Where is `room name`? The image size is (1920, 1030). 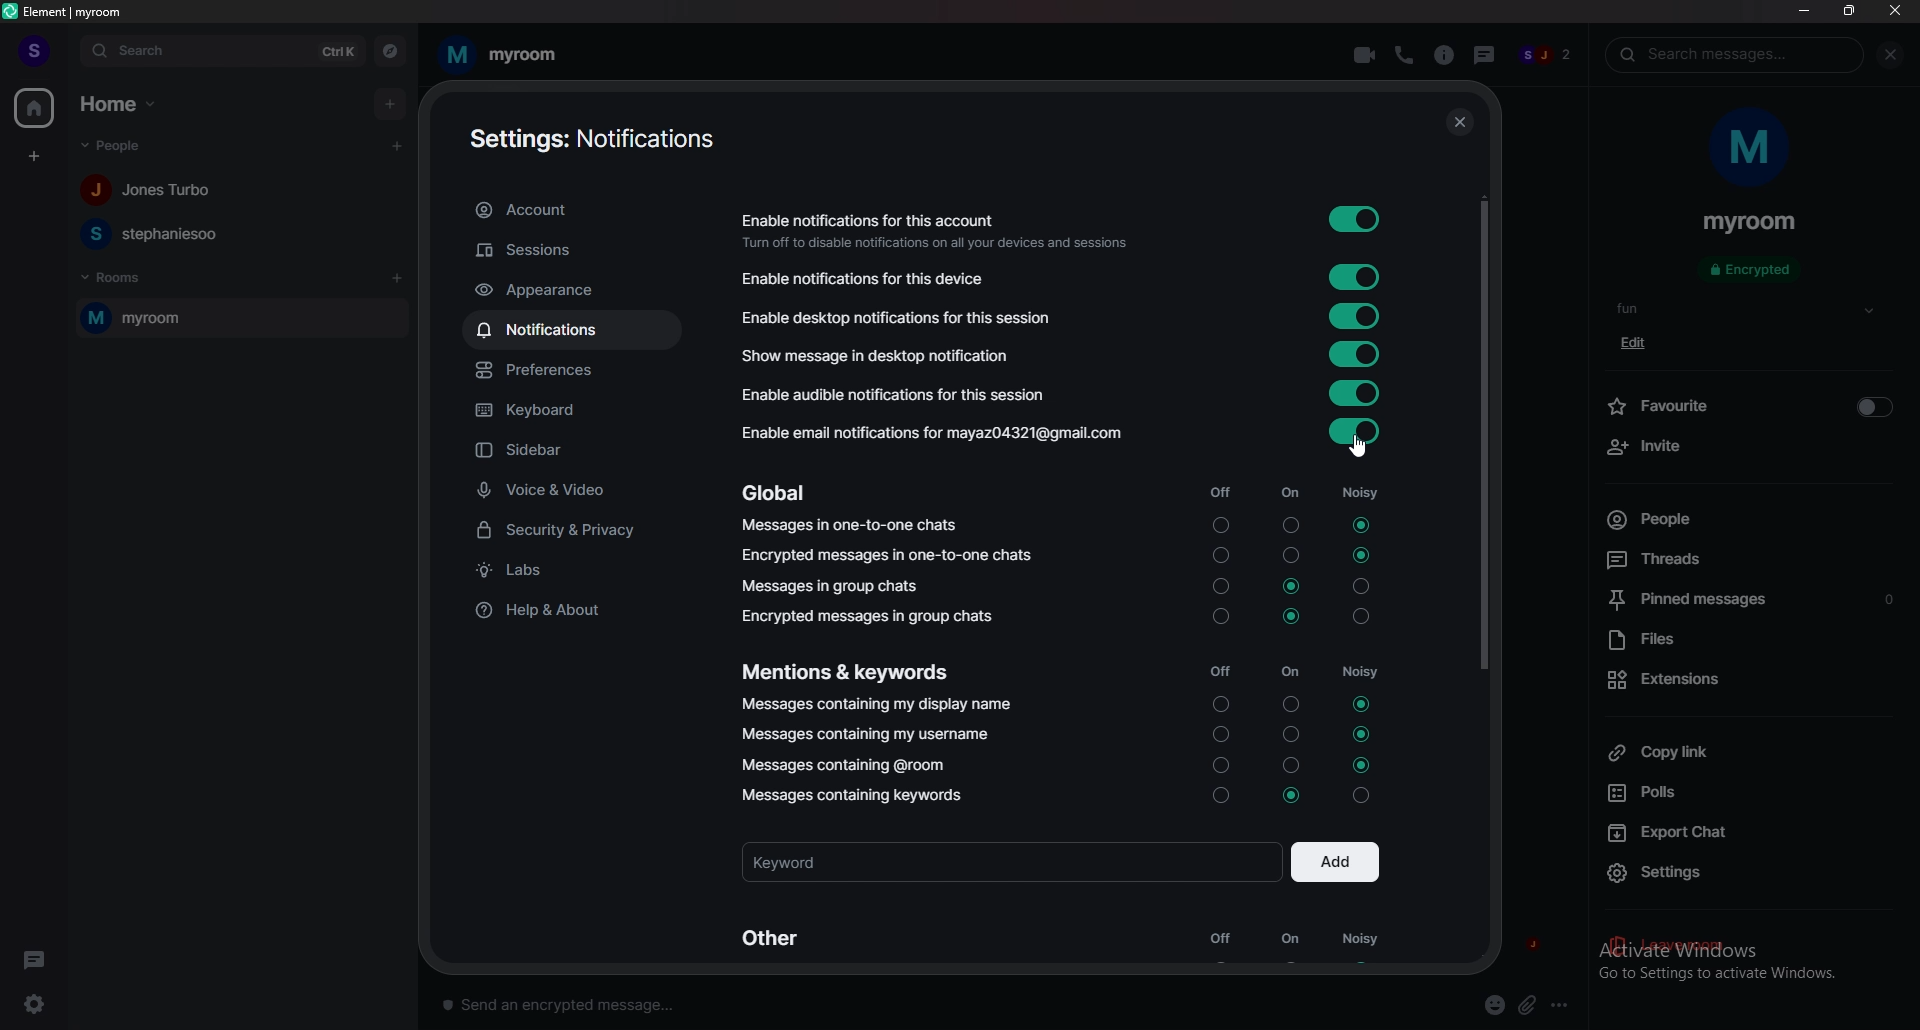 room name is located at coordinates (1750, 223).